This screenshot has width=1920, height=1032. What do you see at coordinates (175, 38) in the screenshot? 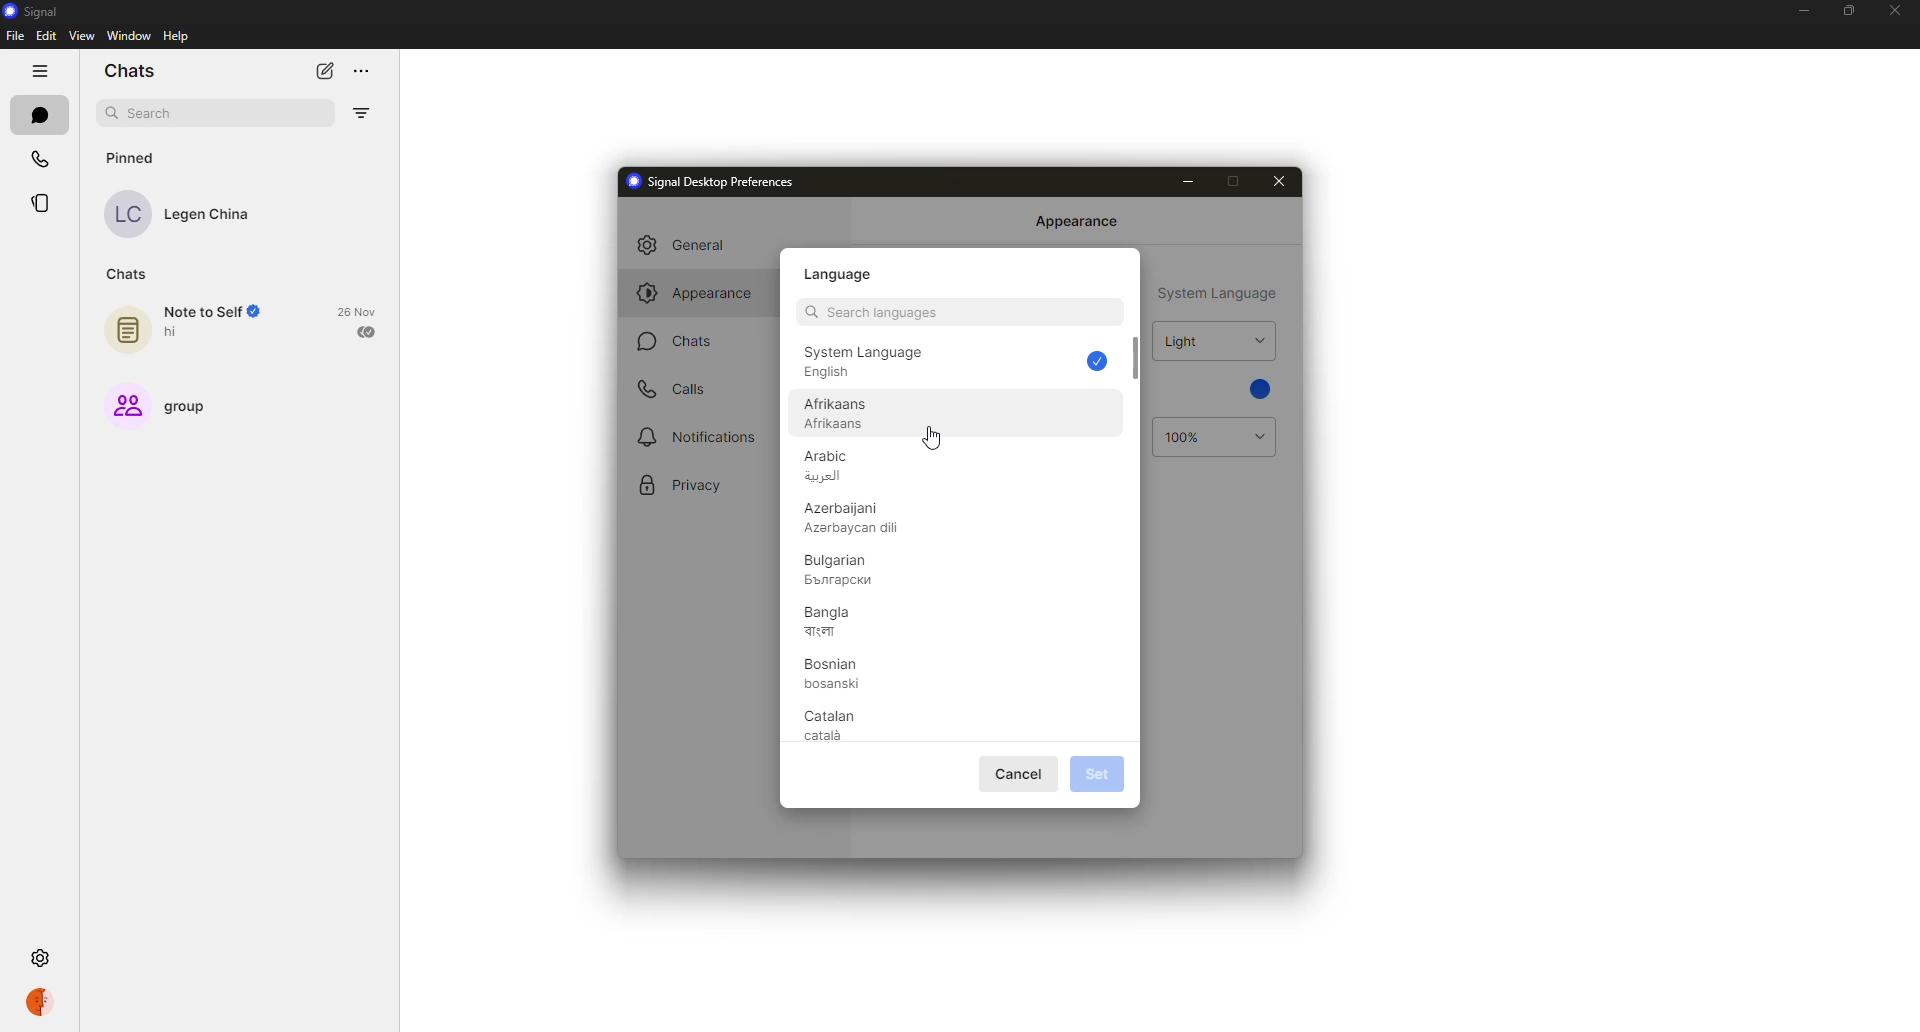
I see `help` at bounding box center [175, 38].